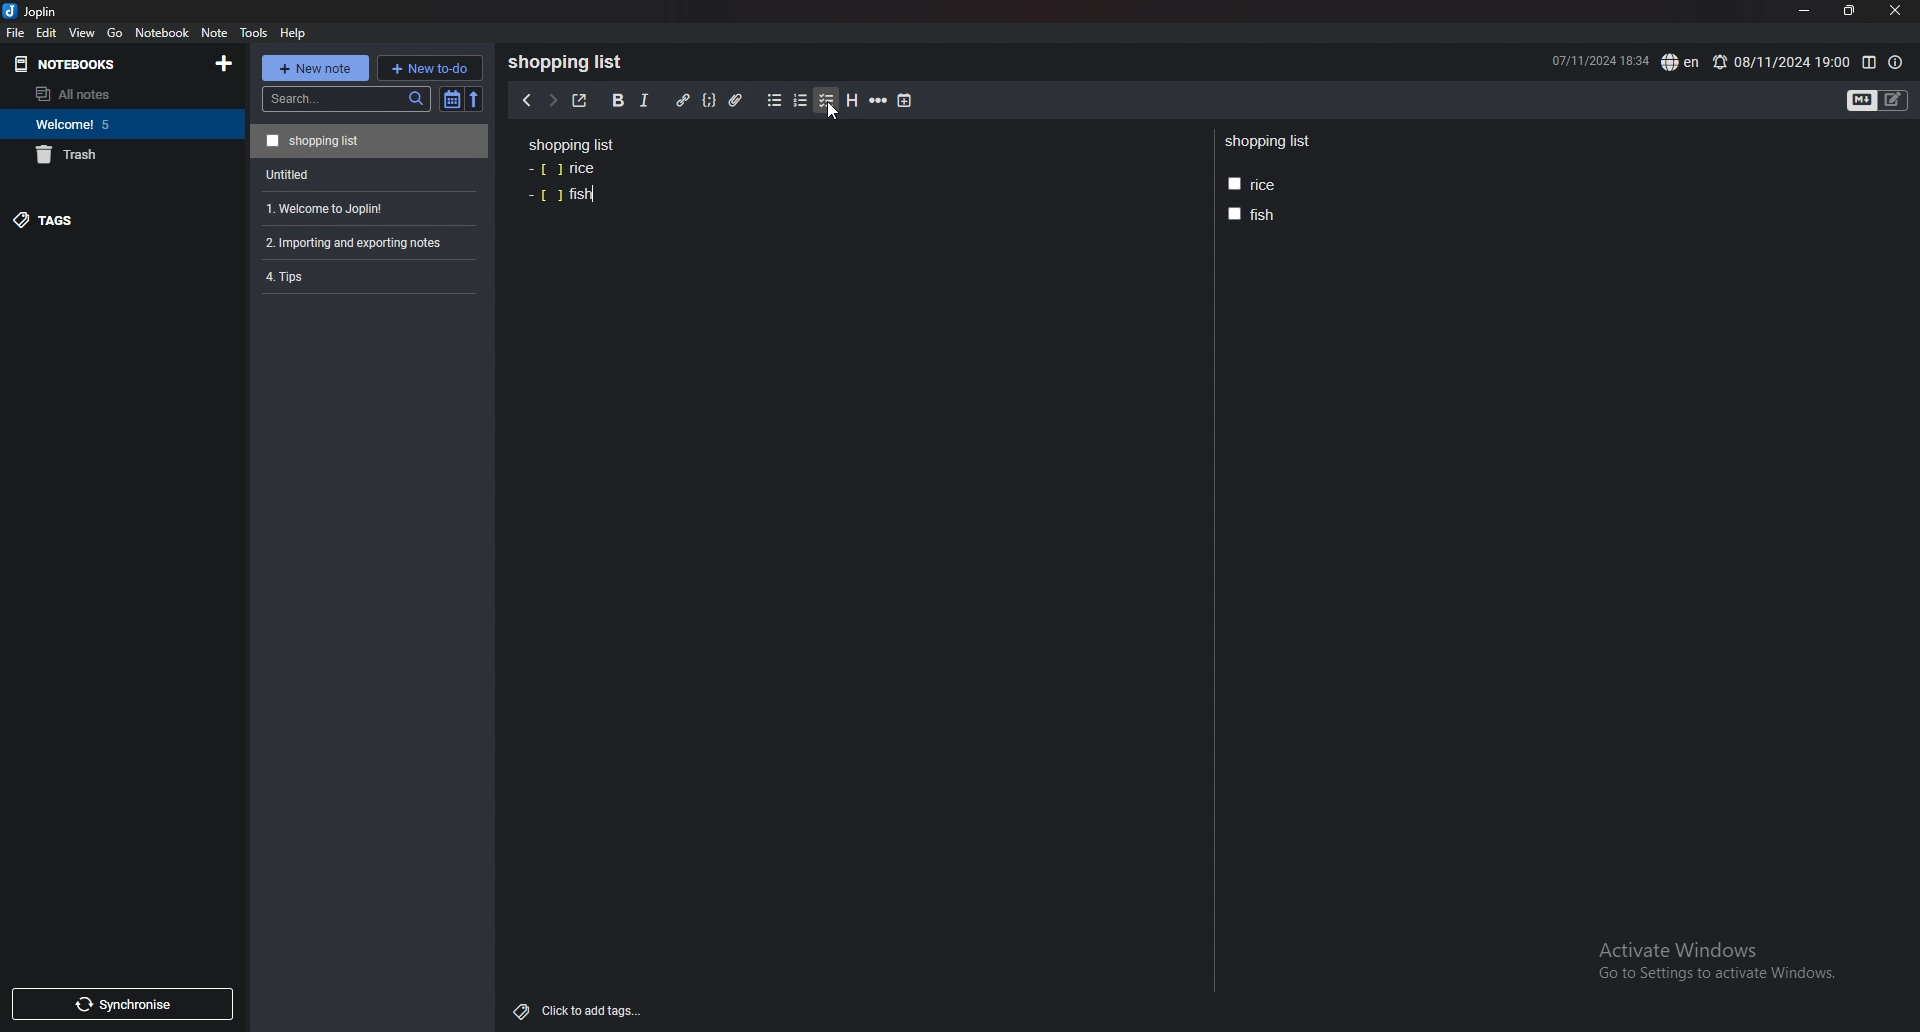 The width and height of the screenshot is (1920, 1032). Describe the element at coordinates (1598, 60) in the screenshot. I see `07/11/2024 1833` at that location.